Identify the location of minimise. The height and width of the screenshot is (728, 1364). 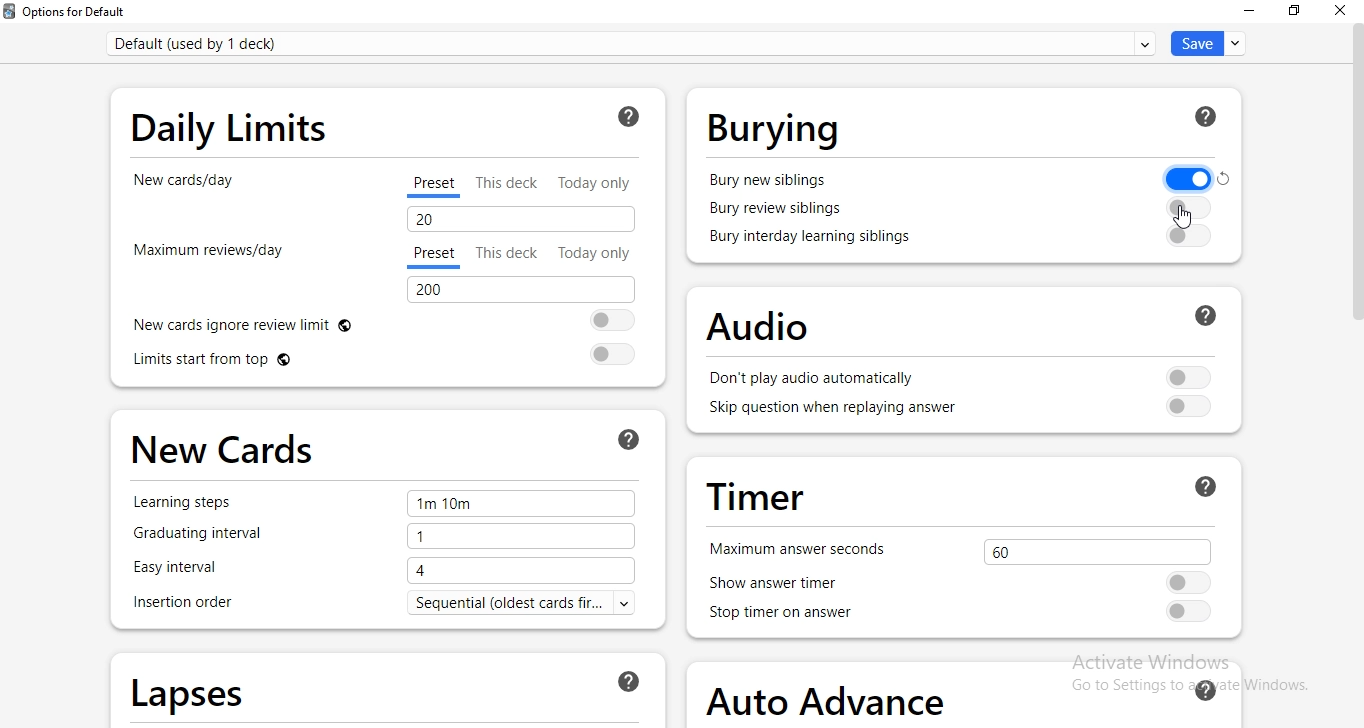
(1247, 12).